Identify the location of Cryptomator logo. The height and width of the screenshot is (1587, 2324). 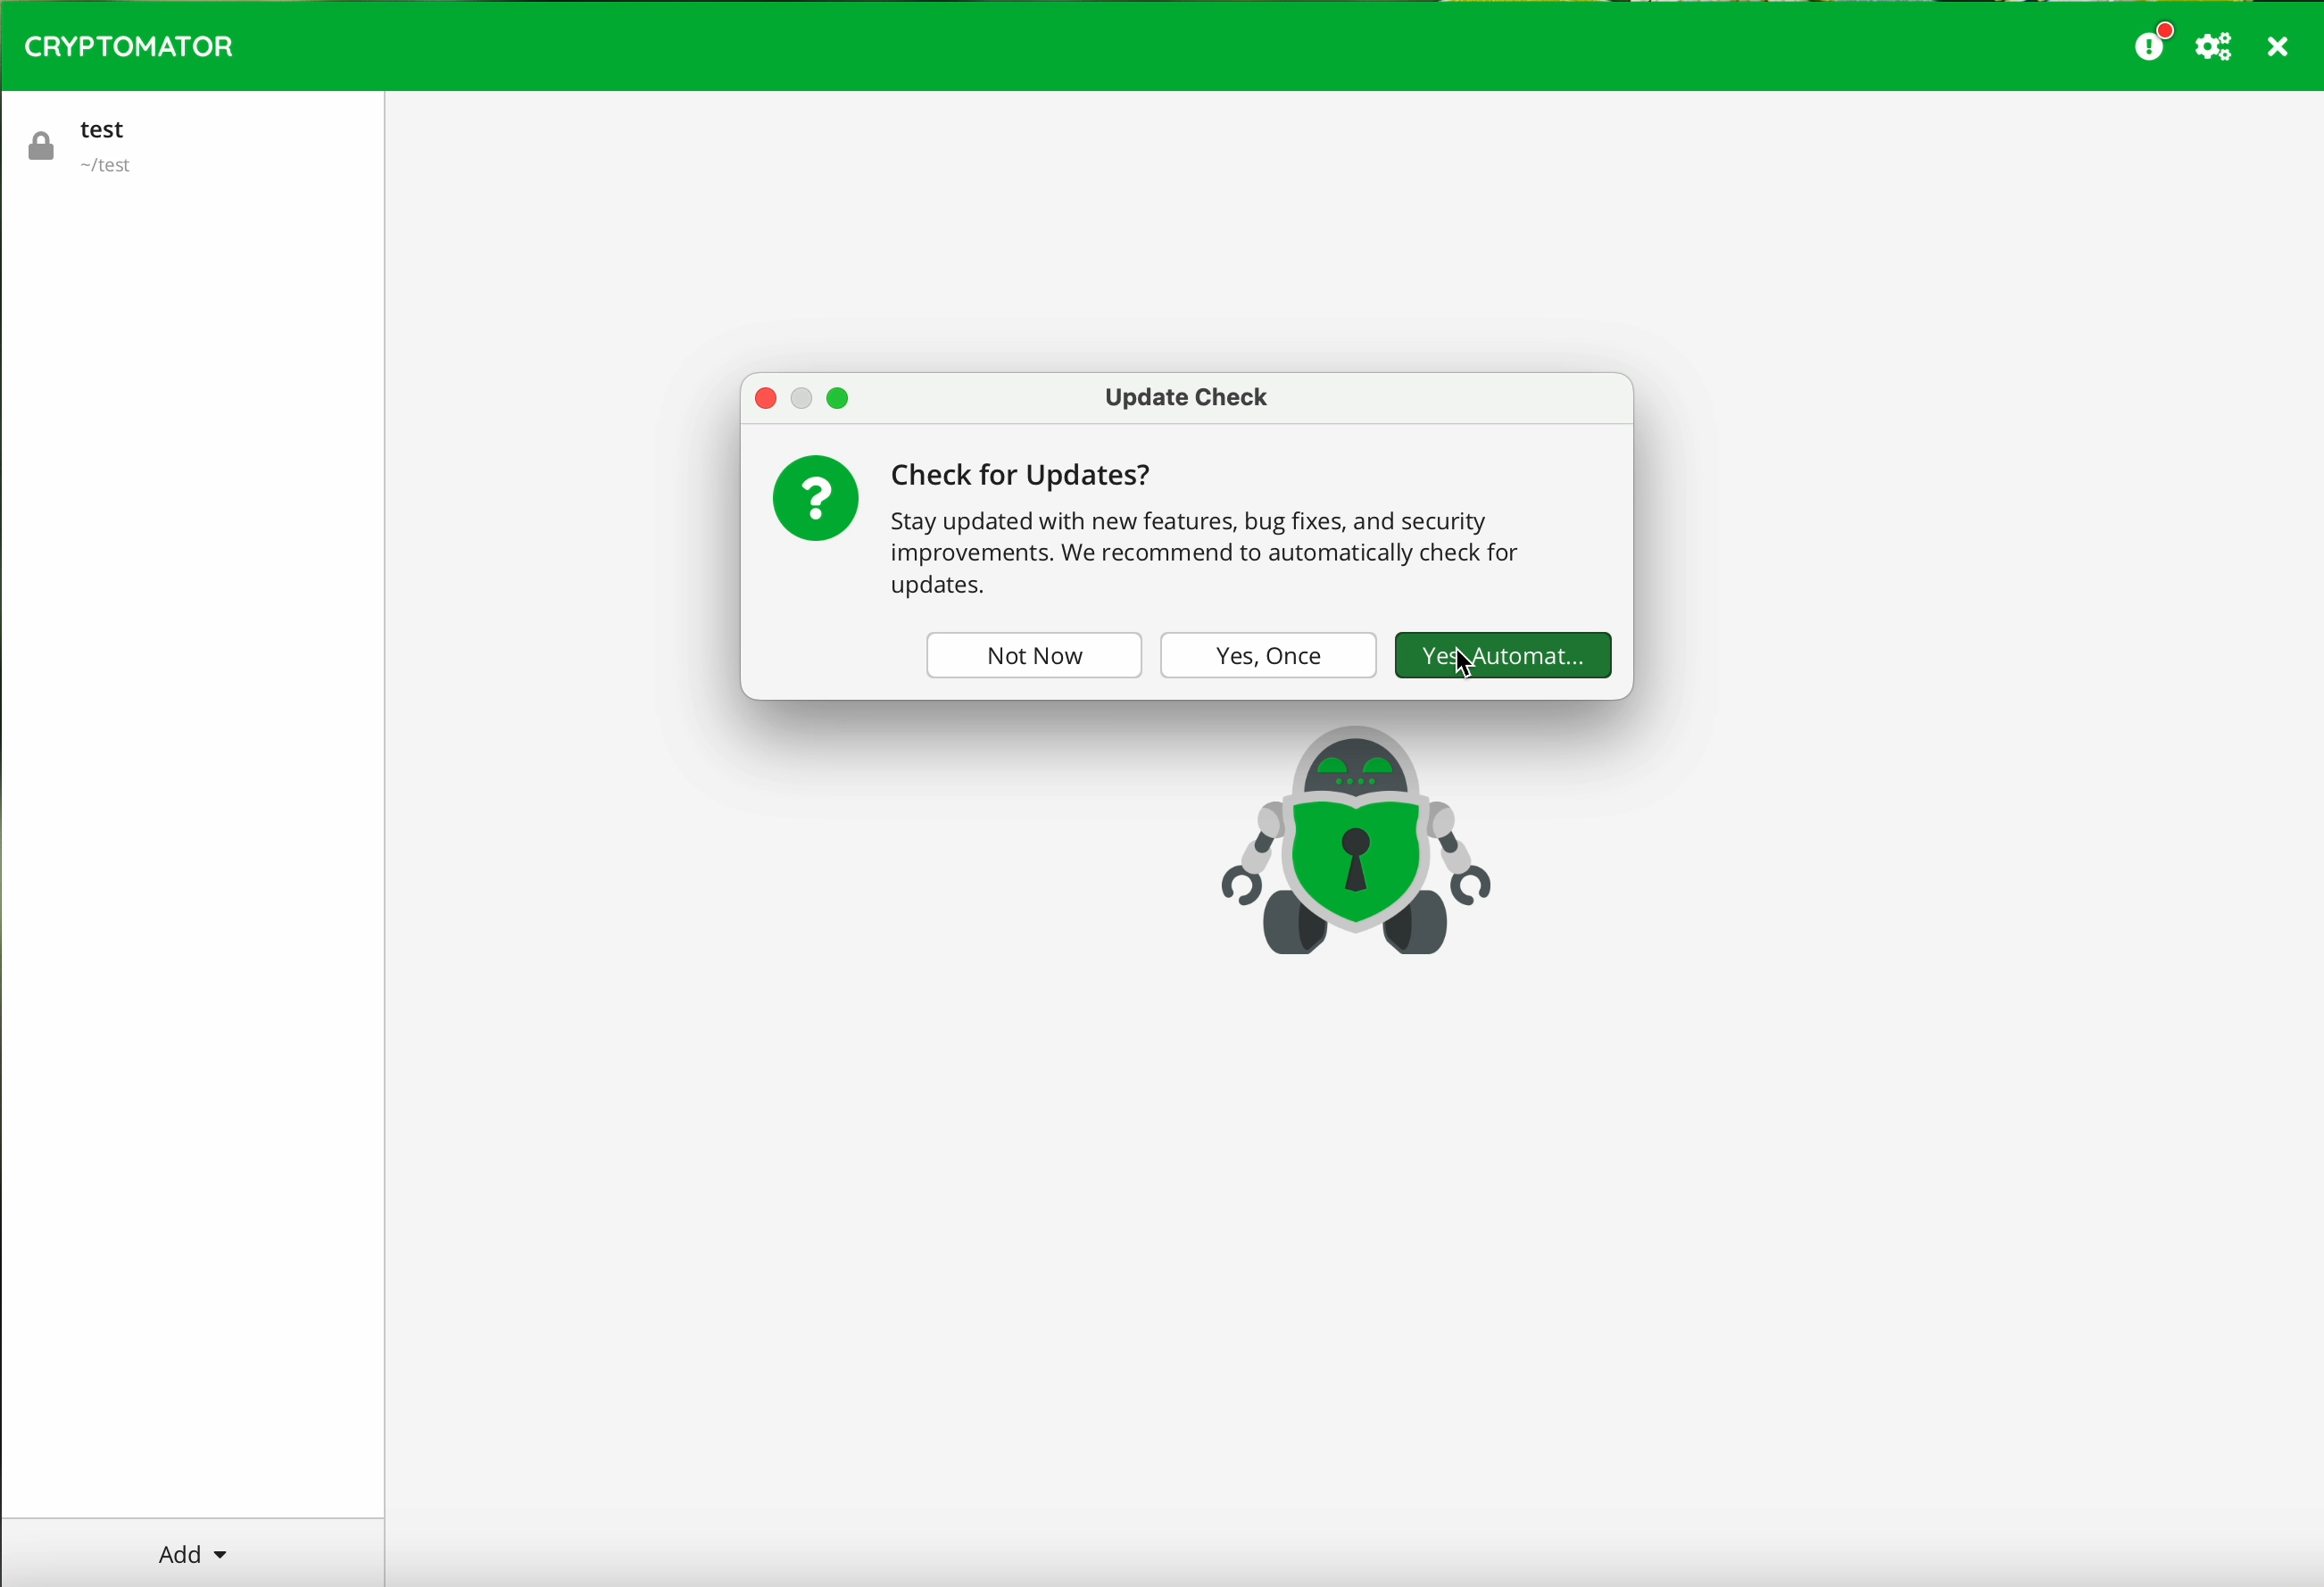
(1351, 839).